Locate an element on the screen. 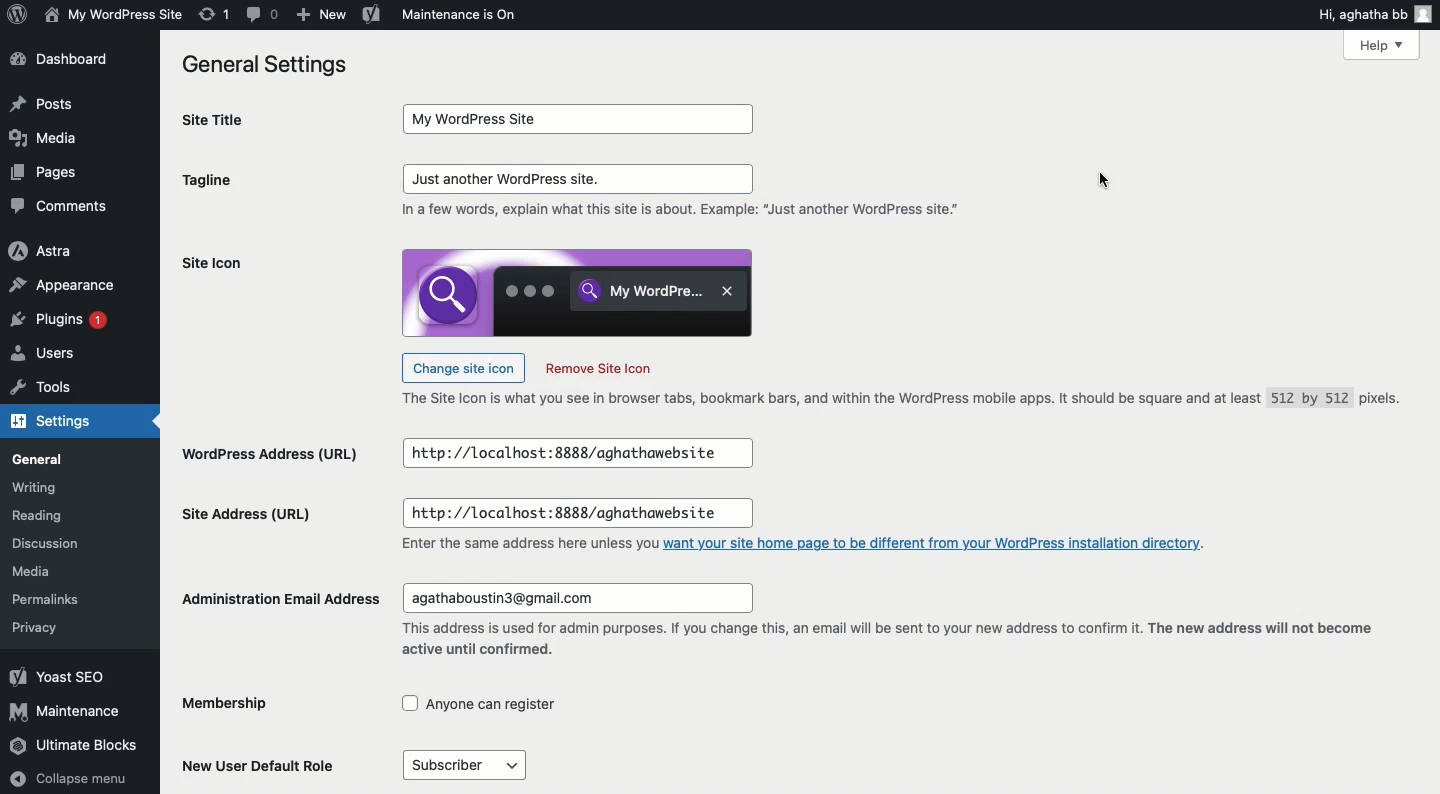 This screenshot has width=1440, height=794. input box is located at coordinates (576, 598).